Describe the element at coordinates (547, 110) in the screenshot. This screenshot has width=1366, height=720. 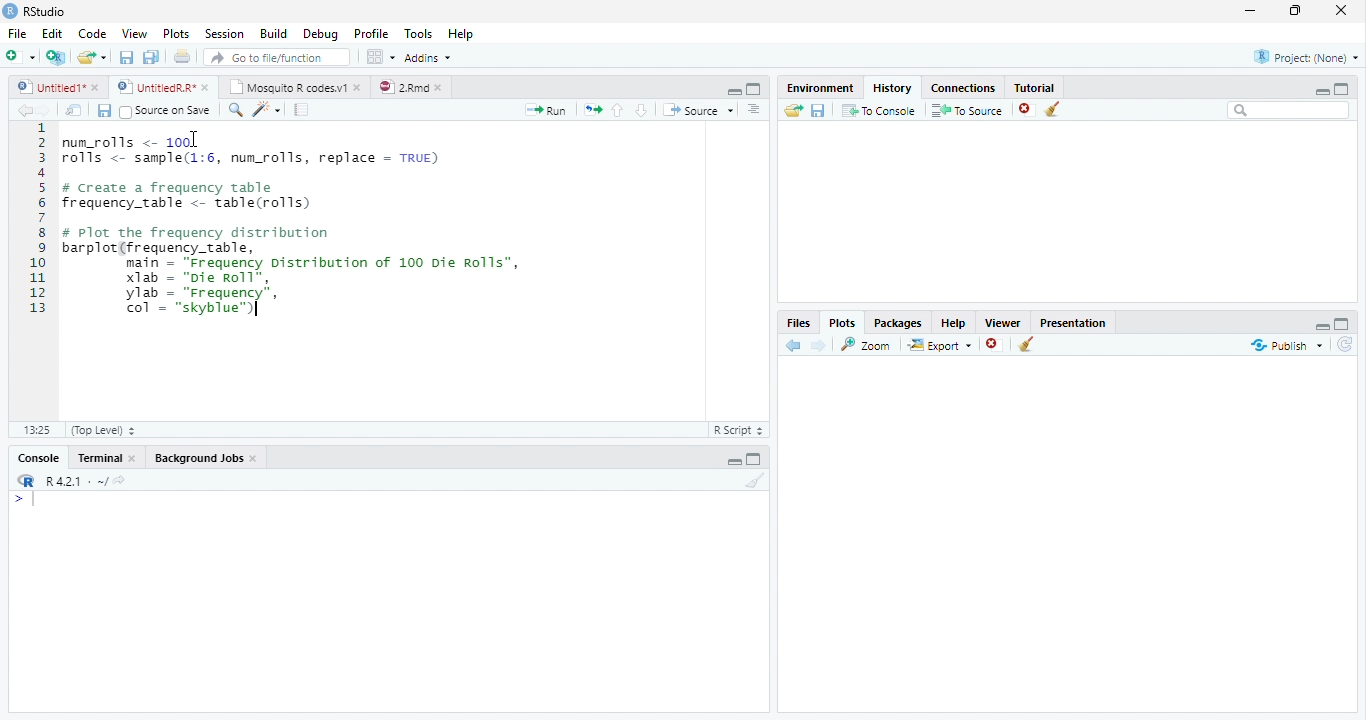
I see `Run` at that location.